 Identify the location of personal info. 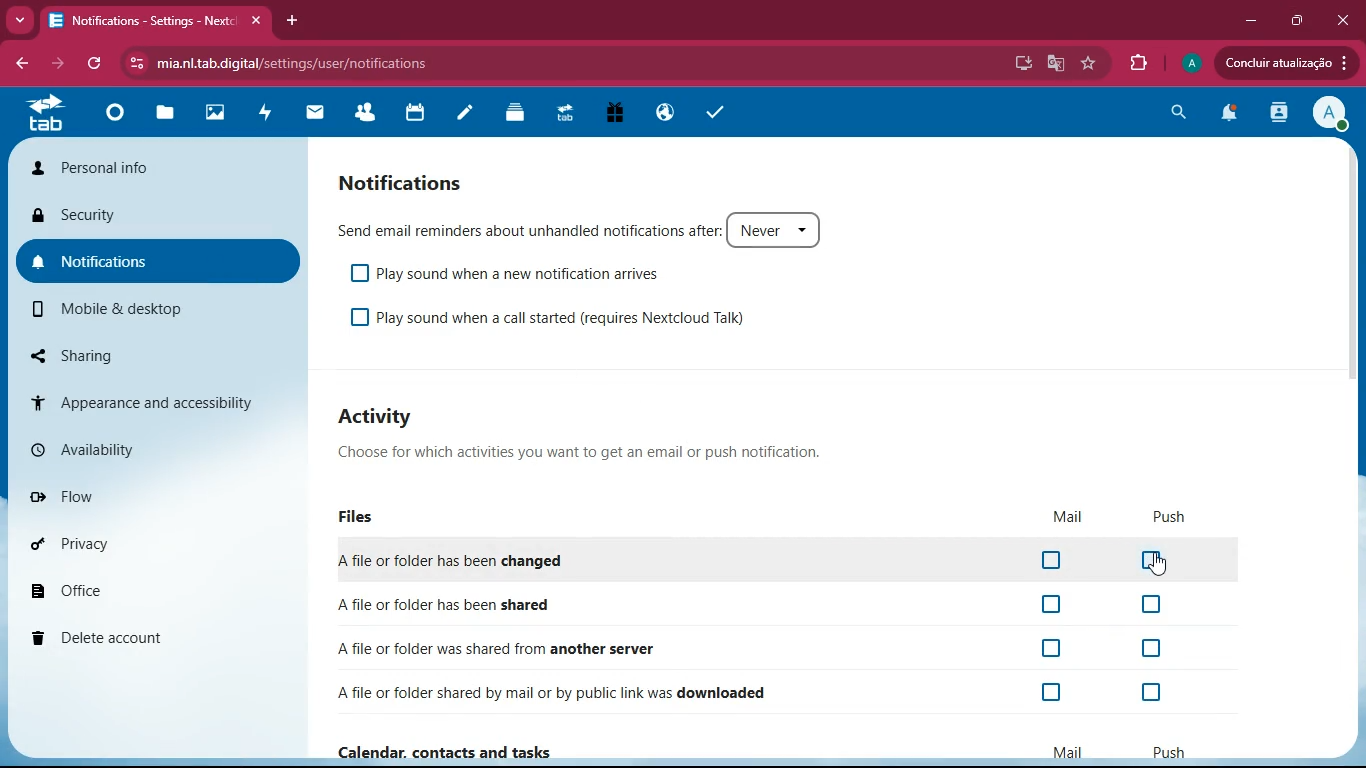
(155, 165).